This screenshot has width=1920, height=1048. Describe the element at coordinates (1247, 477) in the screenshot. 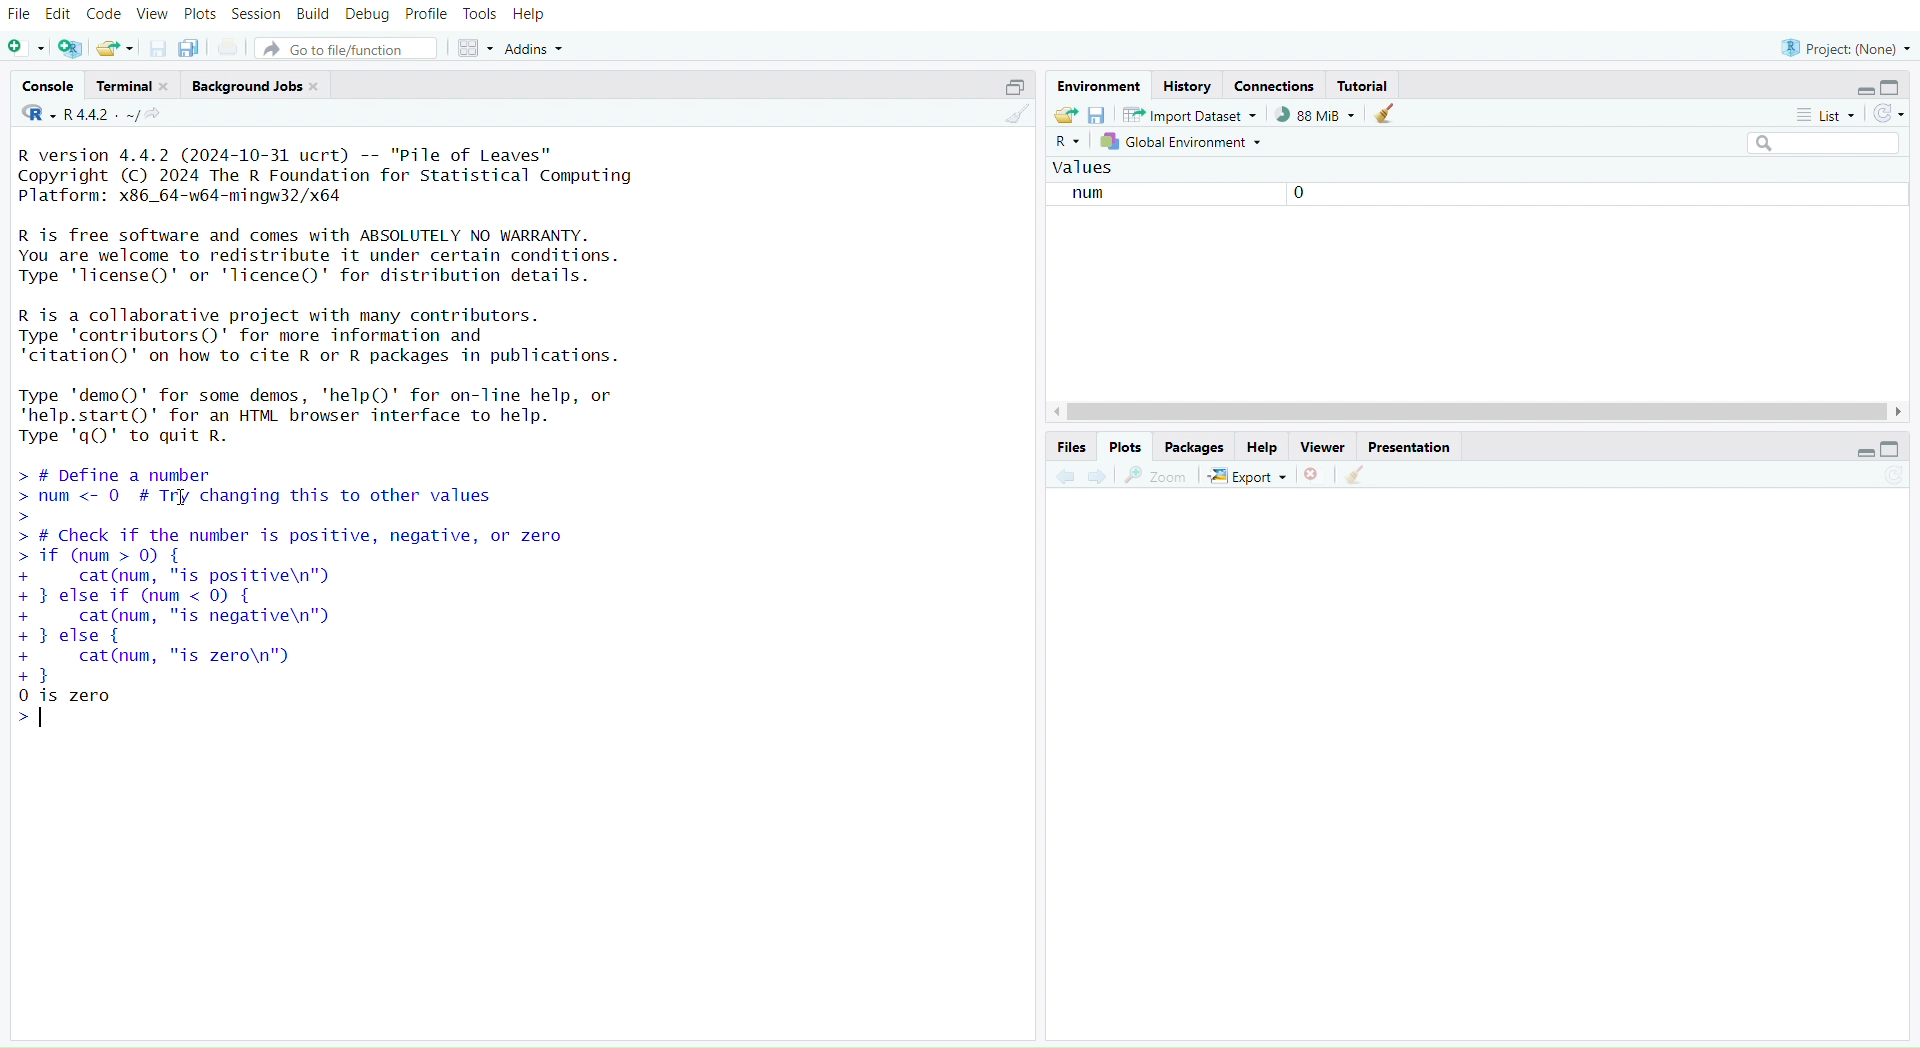

I see `export` at that location.